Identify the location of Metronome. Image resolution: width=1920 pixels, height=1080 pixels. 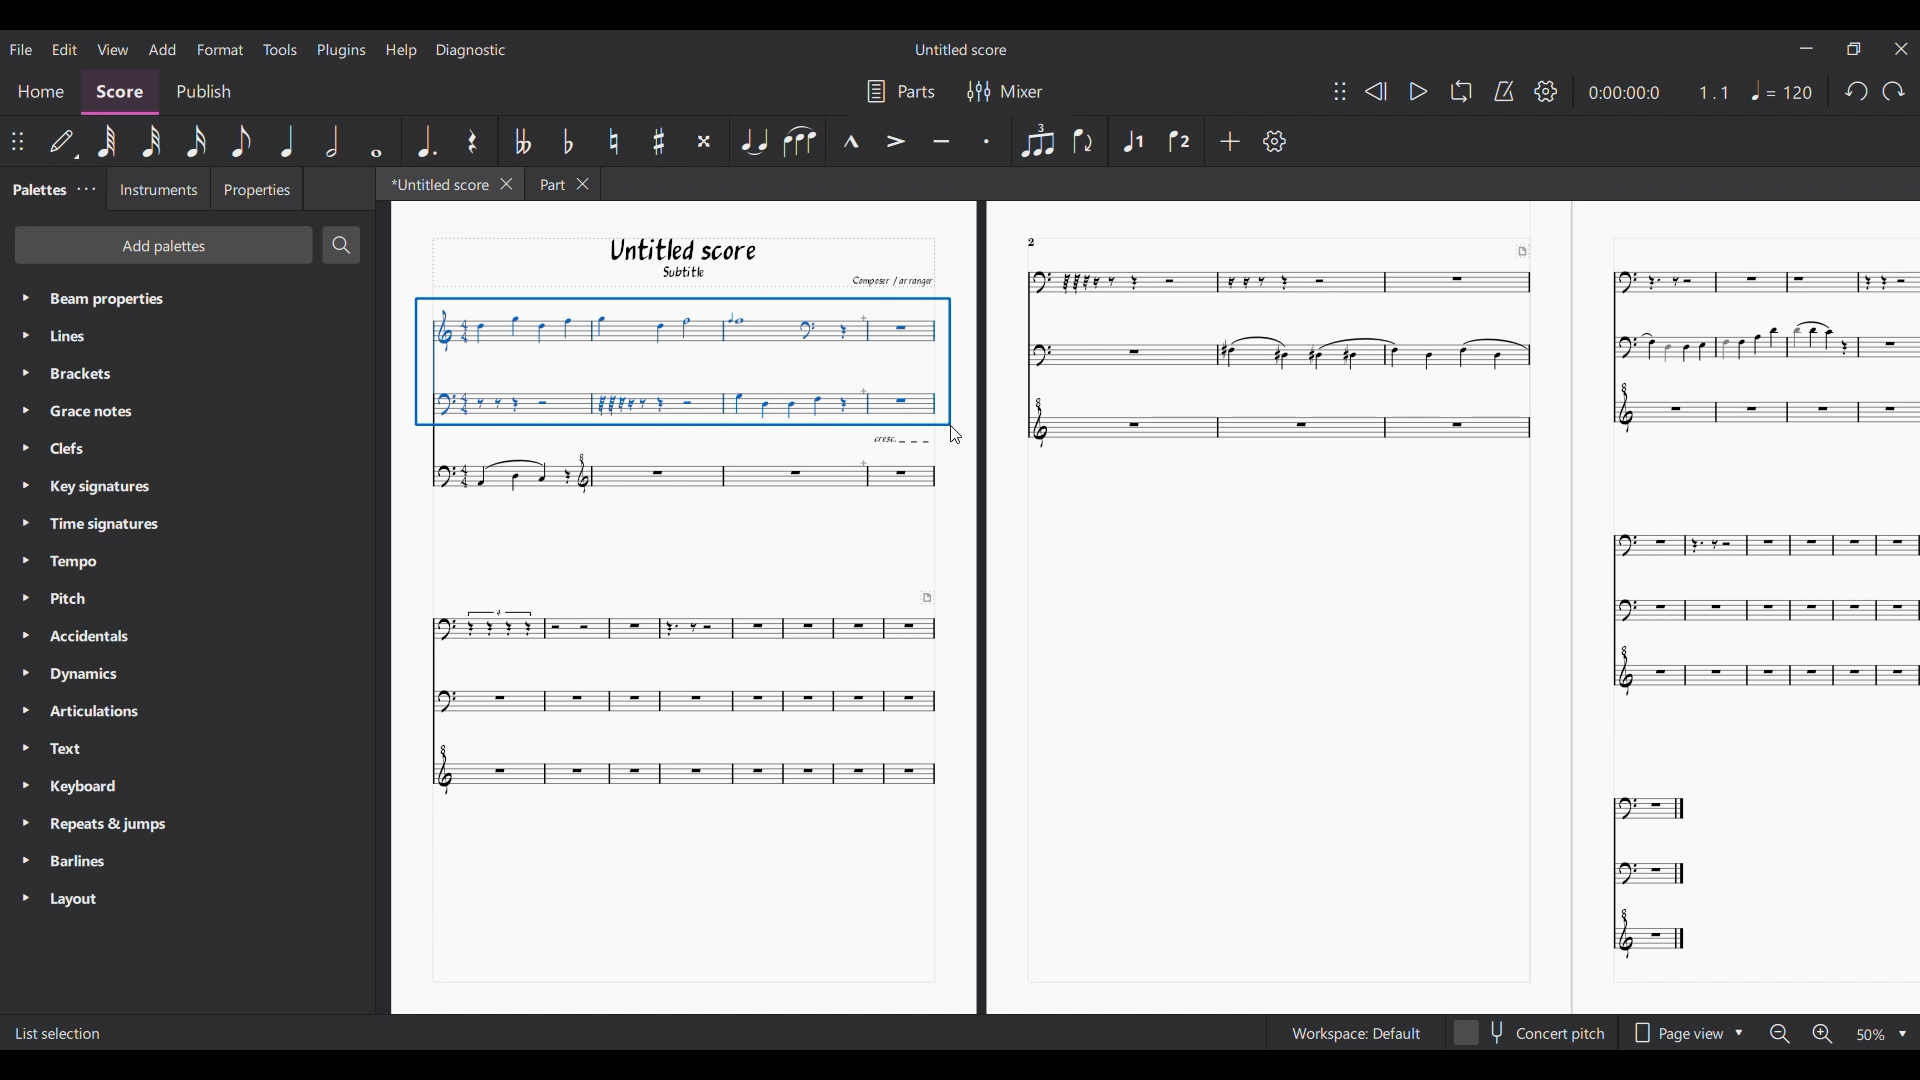
(1504, 91).